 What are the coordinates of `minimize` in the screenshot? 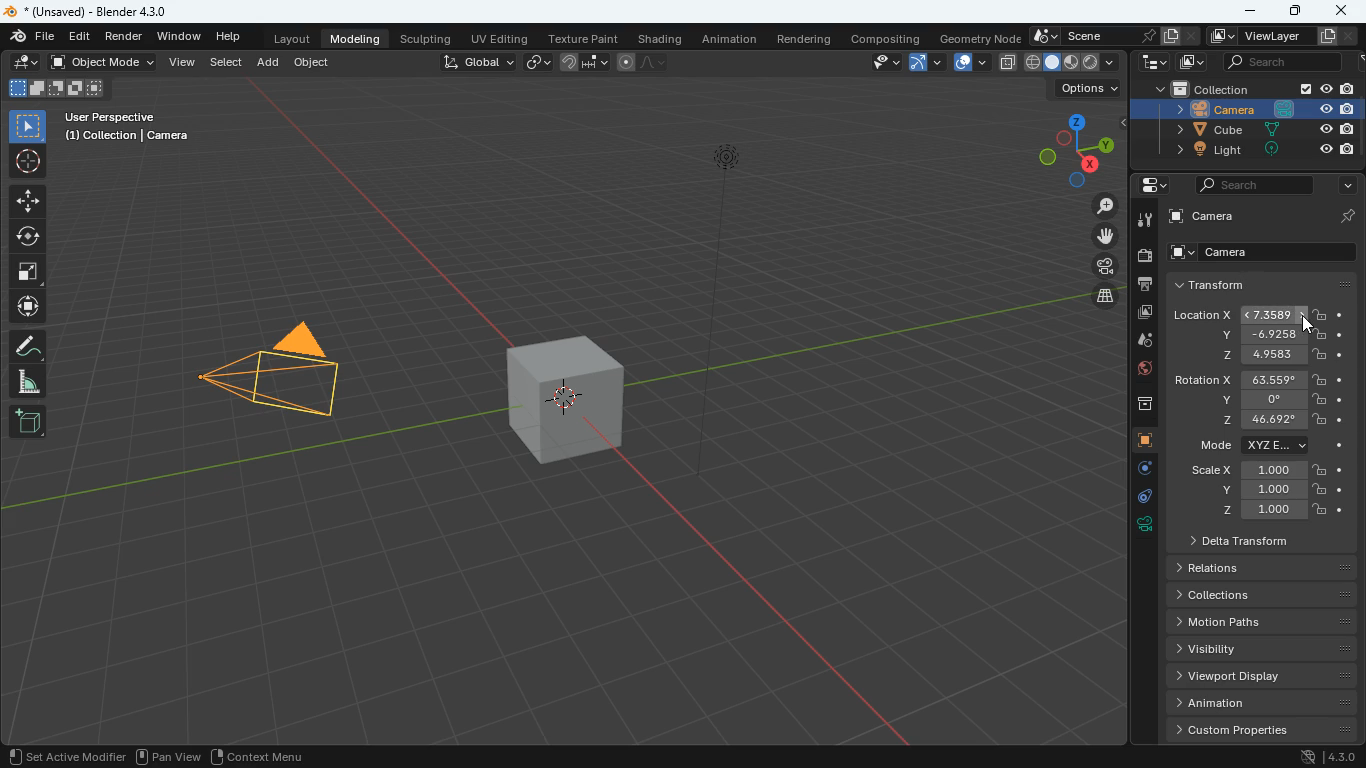 It's located at (1252, 12).